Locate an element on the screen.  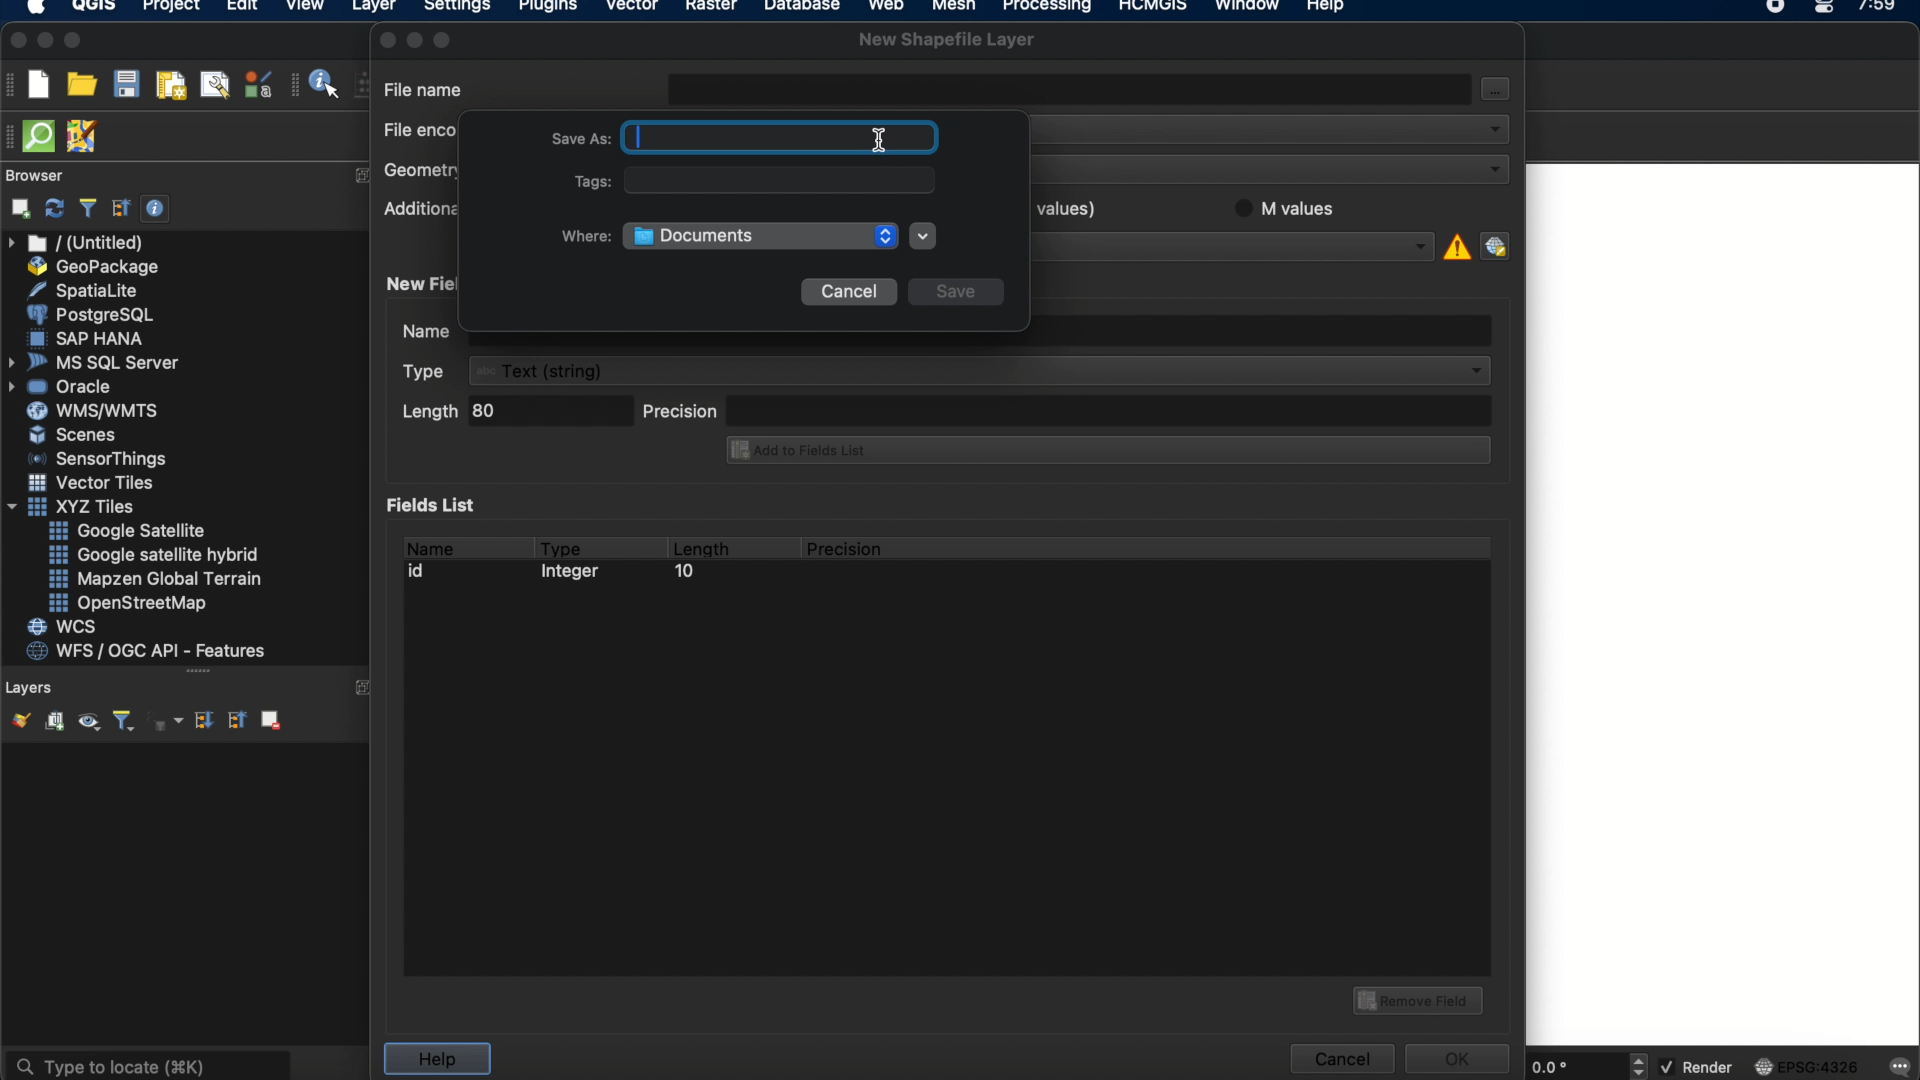
QGIS is located at coordinates (95, 8).